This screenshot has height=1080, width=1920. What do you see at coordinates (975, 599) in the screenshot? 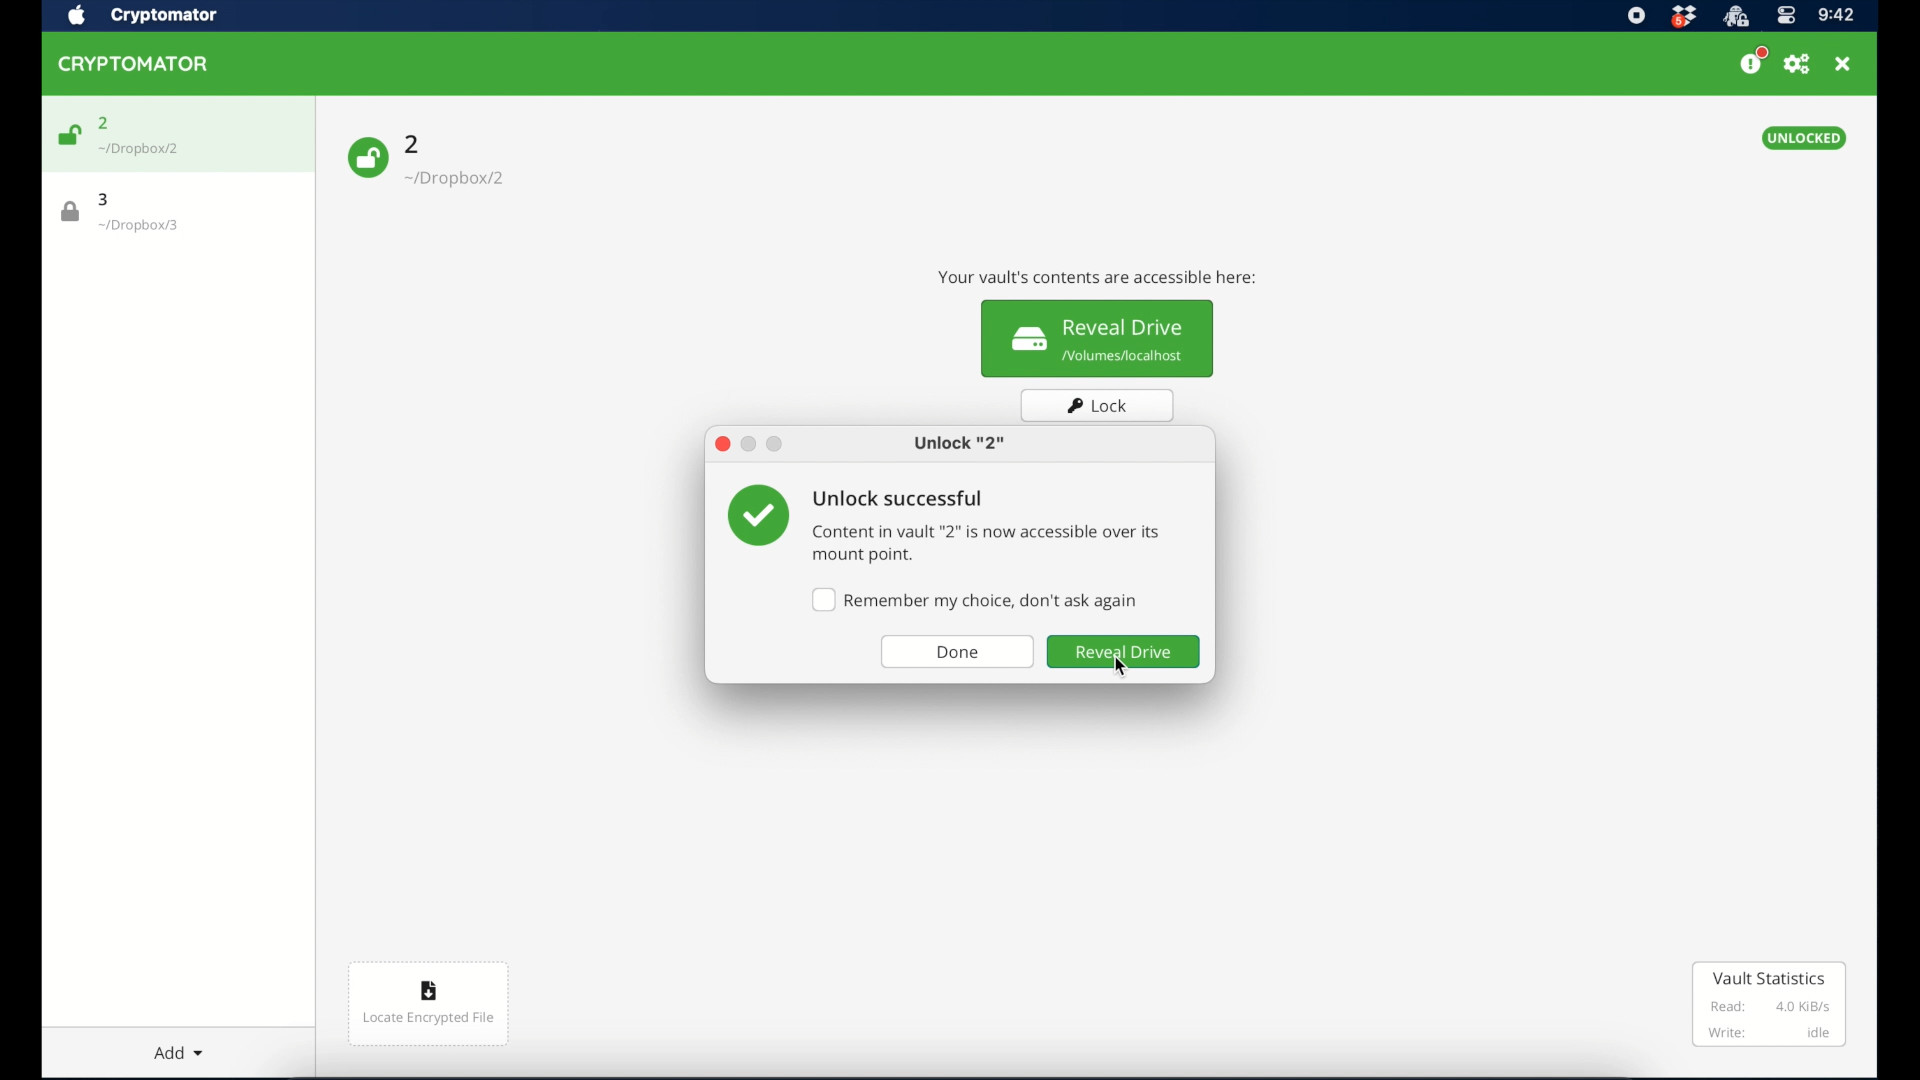
I see `checkbox` at bounding box center [975, 599].